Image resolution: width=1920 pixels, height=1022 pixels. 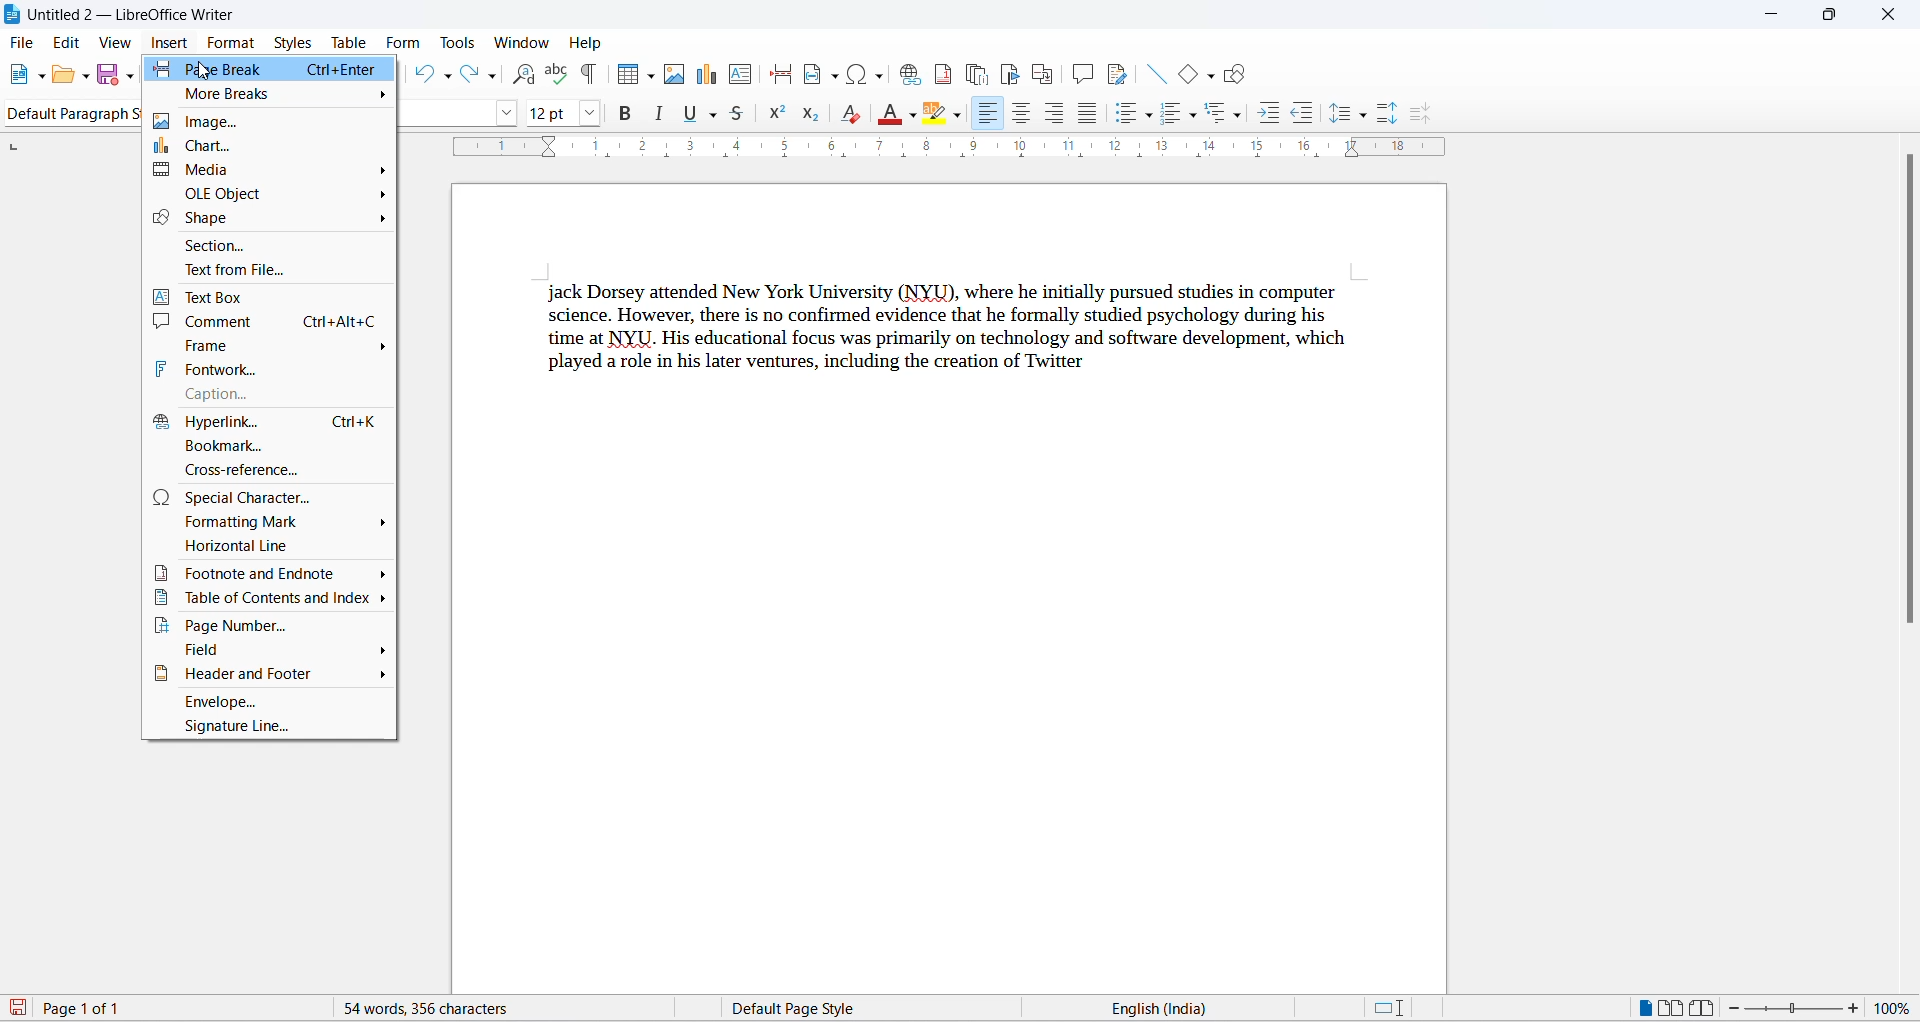 What do you see at coordinates (274, 343) in the screenshot?
I see `frame` at bounding box center [274, 343].